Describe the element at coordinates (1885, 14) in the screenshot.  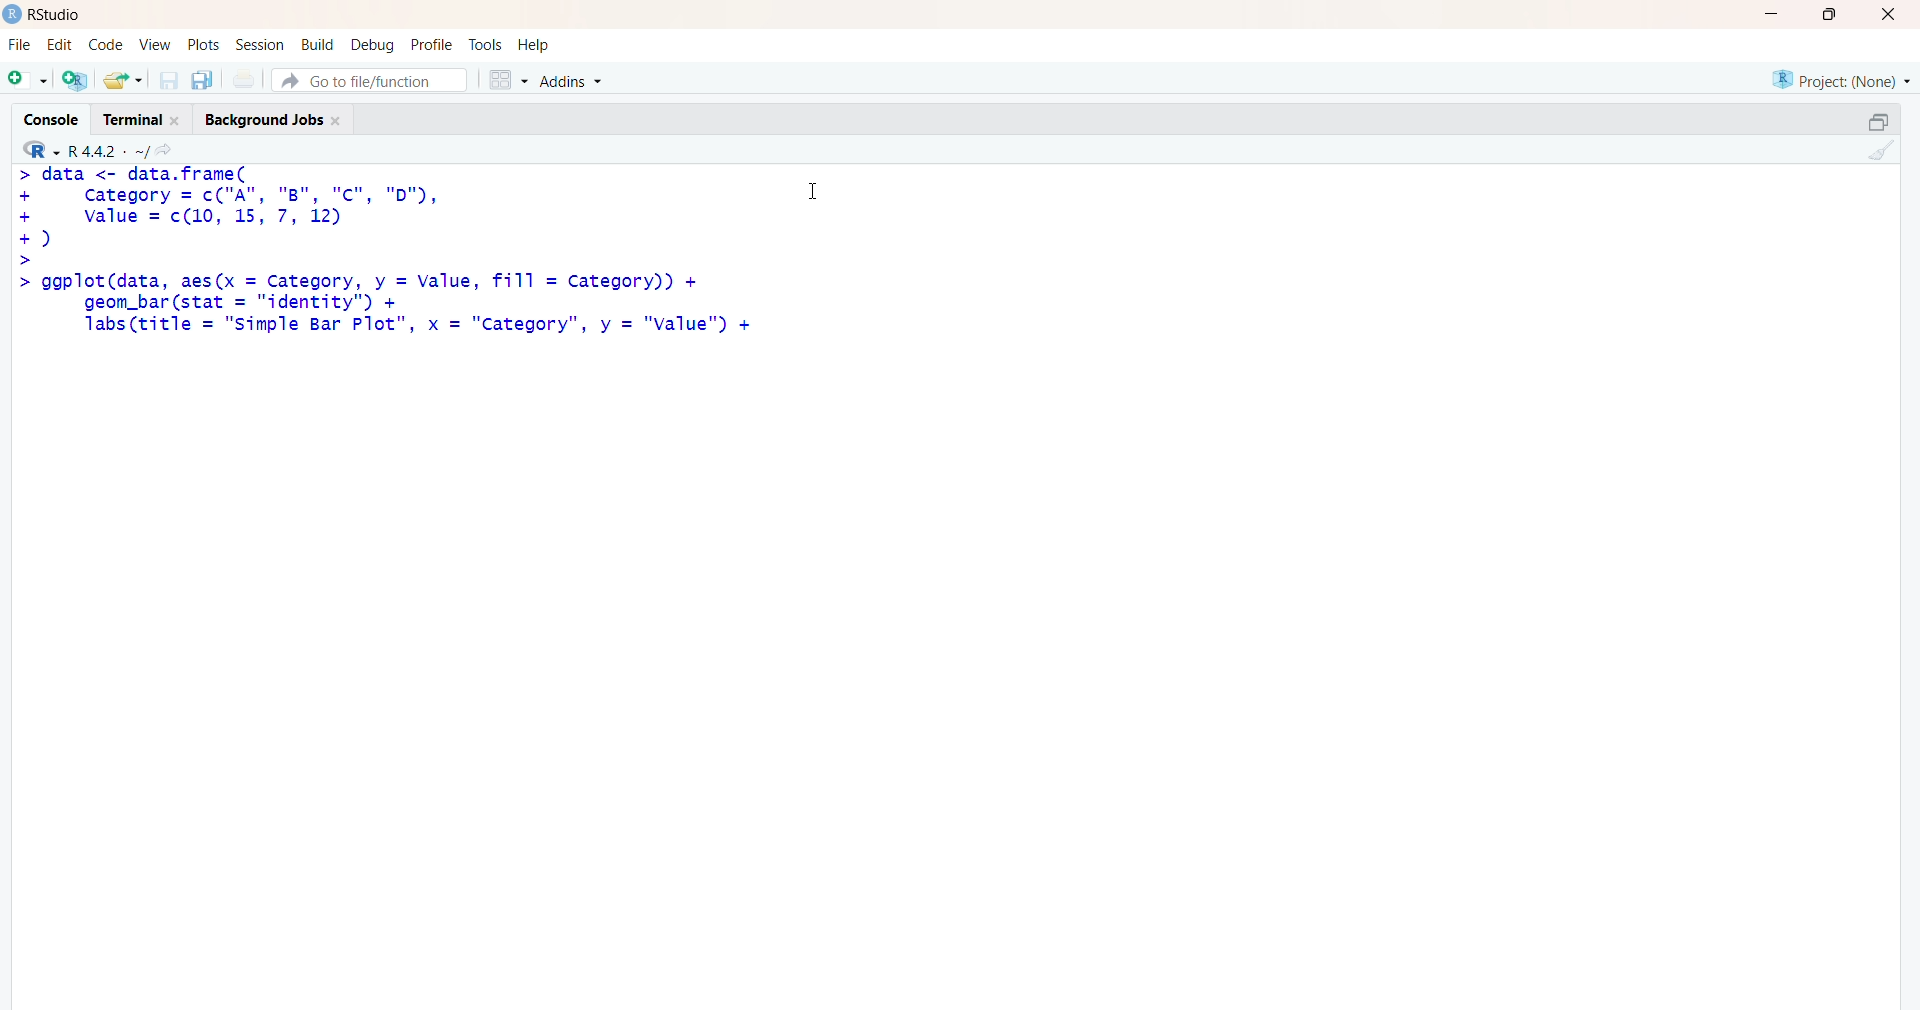
I see `Close` at that location.